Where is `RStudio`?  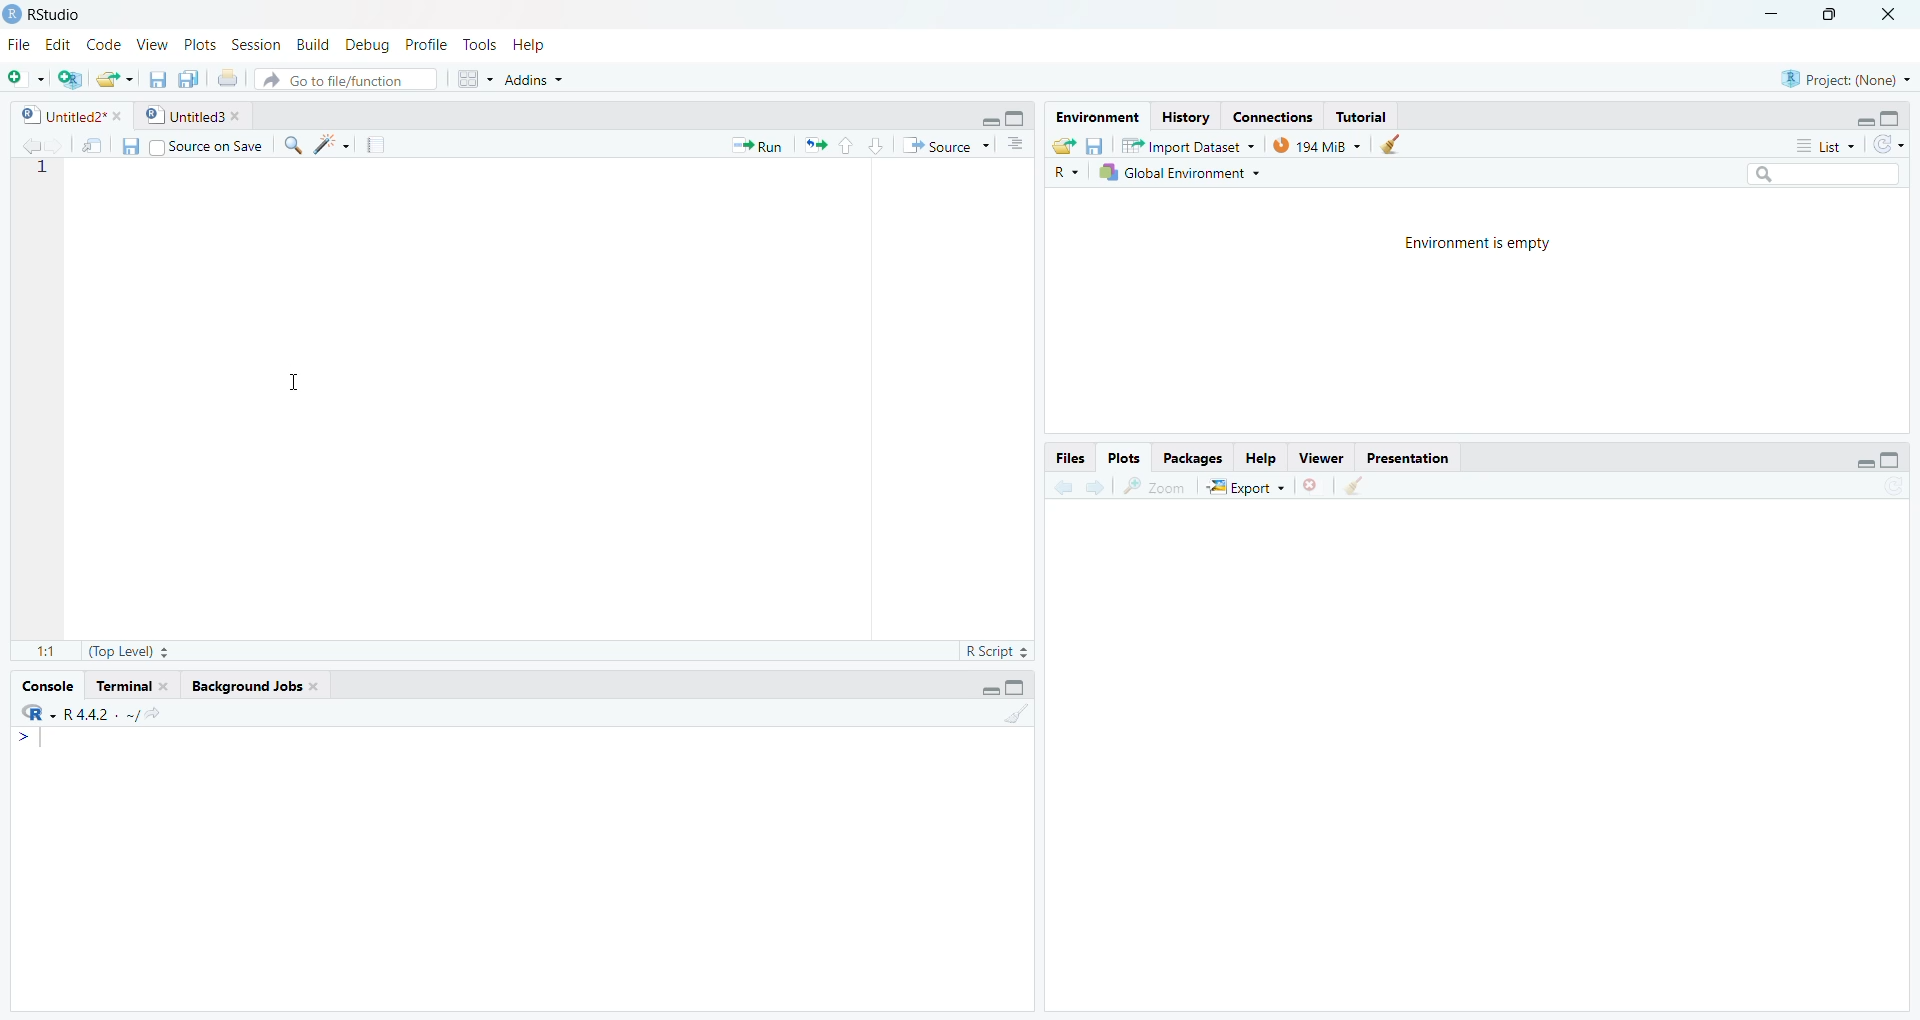
RStudio is located at coordinates (57, 14).